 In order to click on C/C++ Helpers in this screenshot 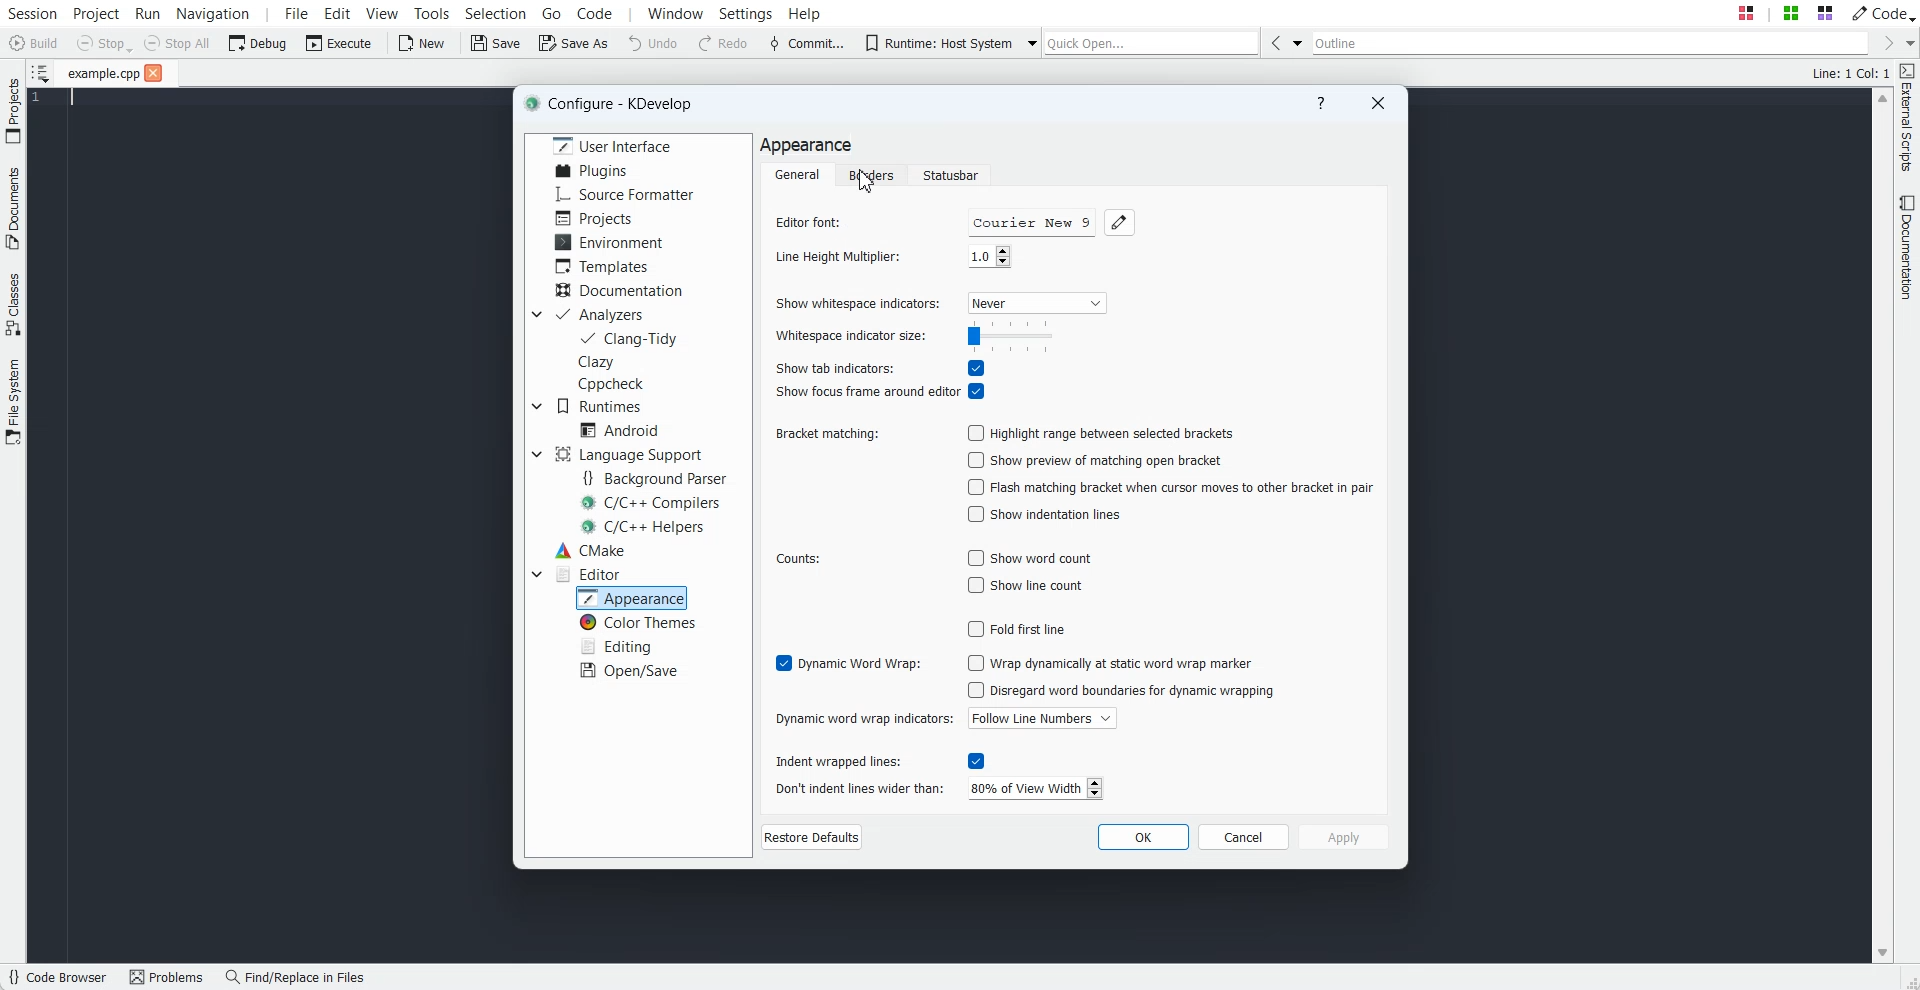, I will do `click(645, 526)`.